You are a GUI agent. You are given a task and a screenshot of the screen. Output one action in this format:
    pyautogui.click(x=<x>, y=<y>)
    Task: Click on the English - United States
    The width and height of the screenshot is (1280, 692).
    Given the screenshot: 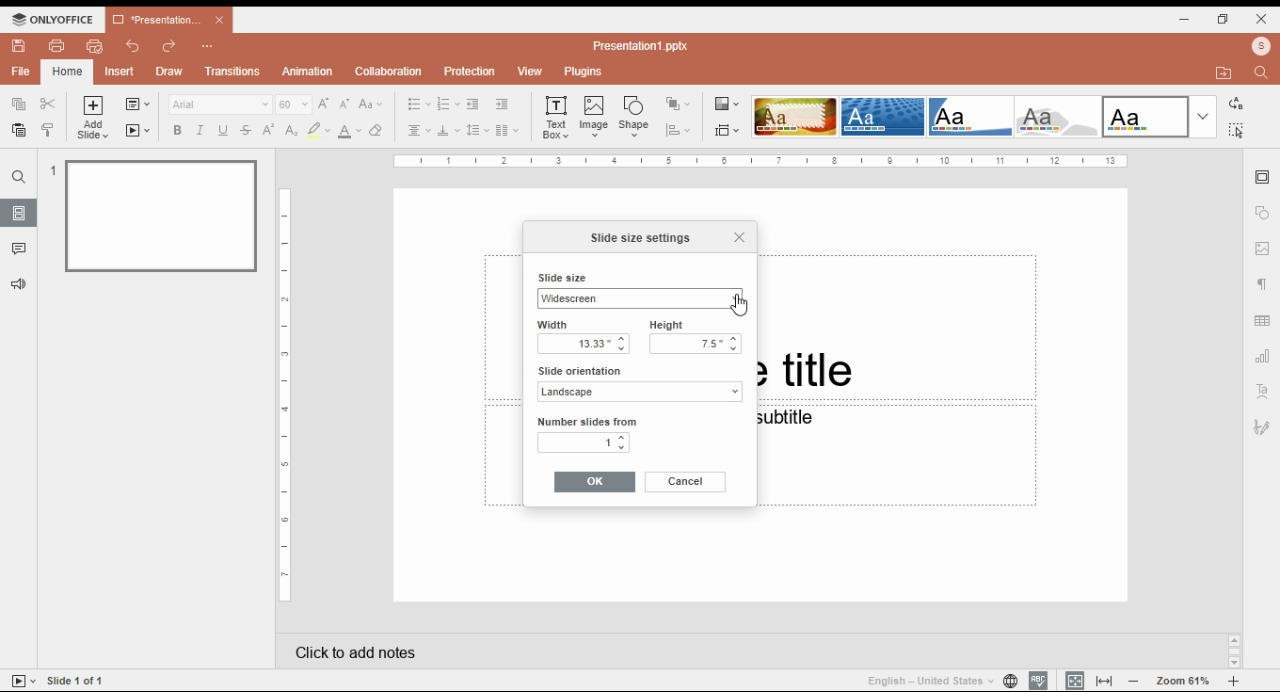 What is the action you would take?
    pyautogui.click(x=923, y=680)
    